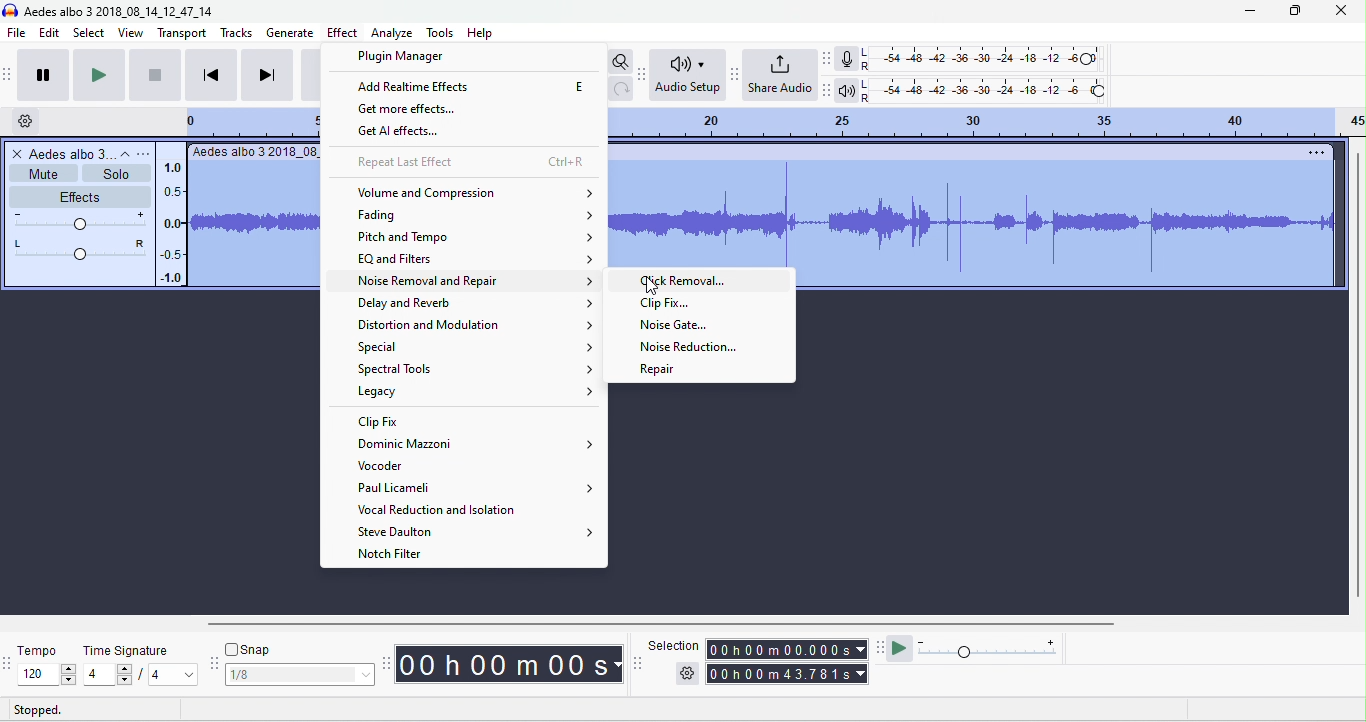  What do you see at coordinates (686, 75) in the screenshot?
I see `audio set up` at bounding box center [686, 75].